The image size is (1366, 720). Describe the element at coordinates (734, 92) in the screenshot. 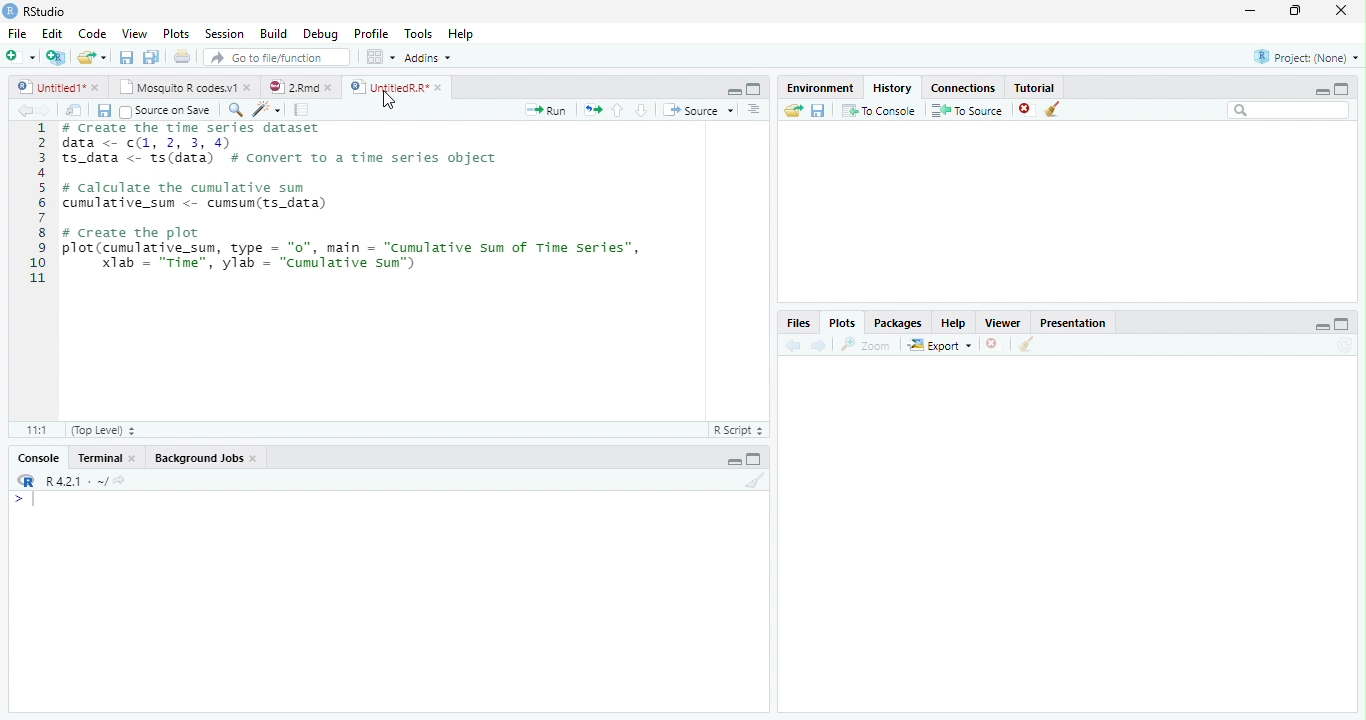

I see `Minimize` at that location.